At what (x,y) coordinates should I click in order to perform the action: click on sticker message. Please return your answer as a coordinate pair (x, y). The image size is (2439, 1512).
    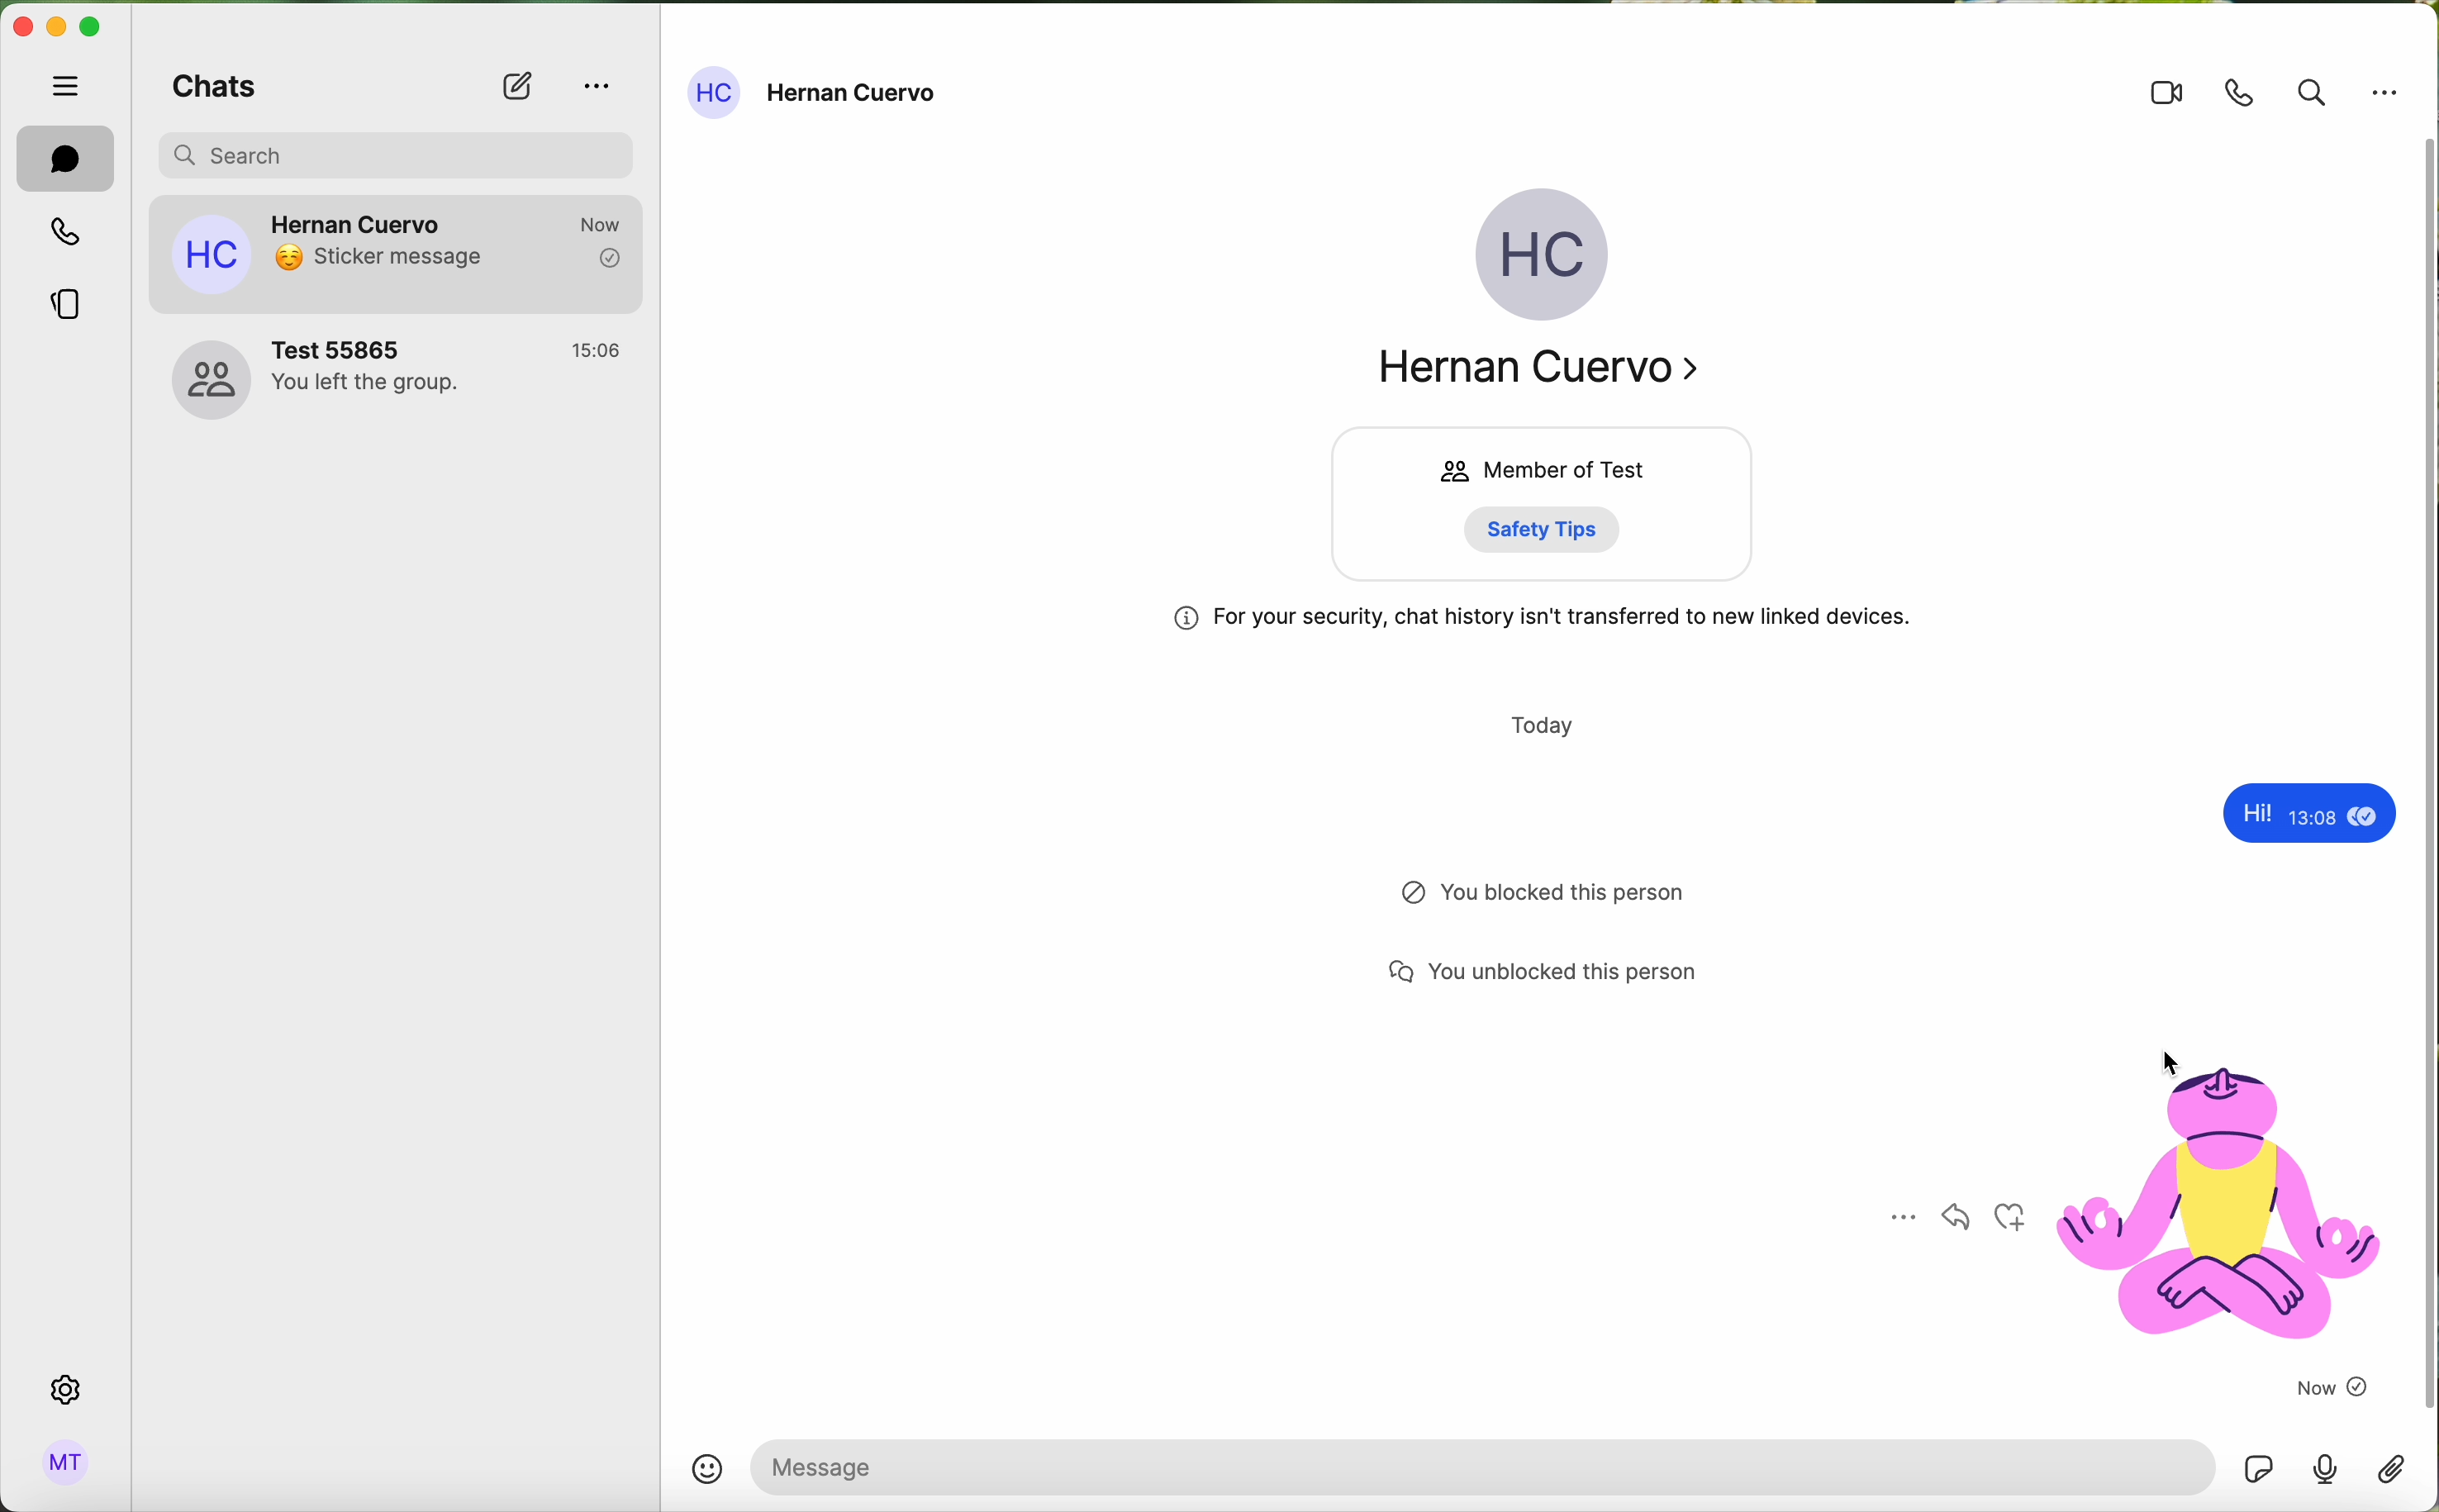
    Looking at the image, I should click on (405, 257).